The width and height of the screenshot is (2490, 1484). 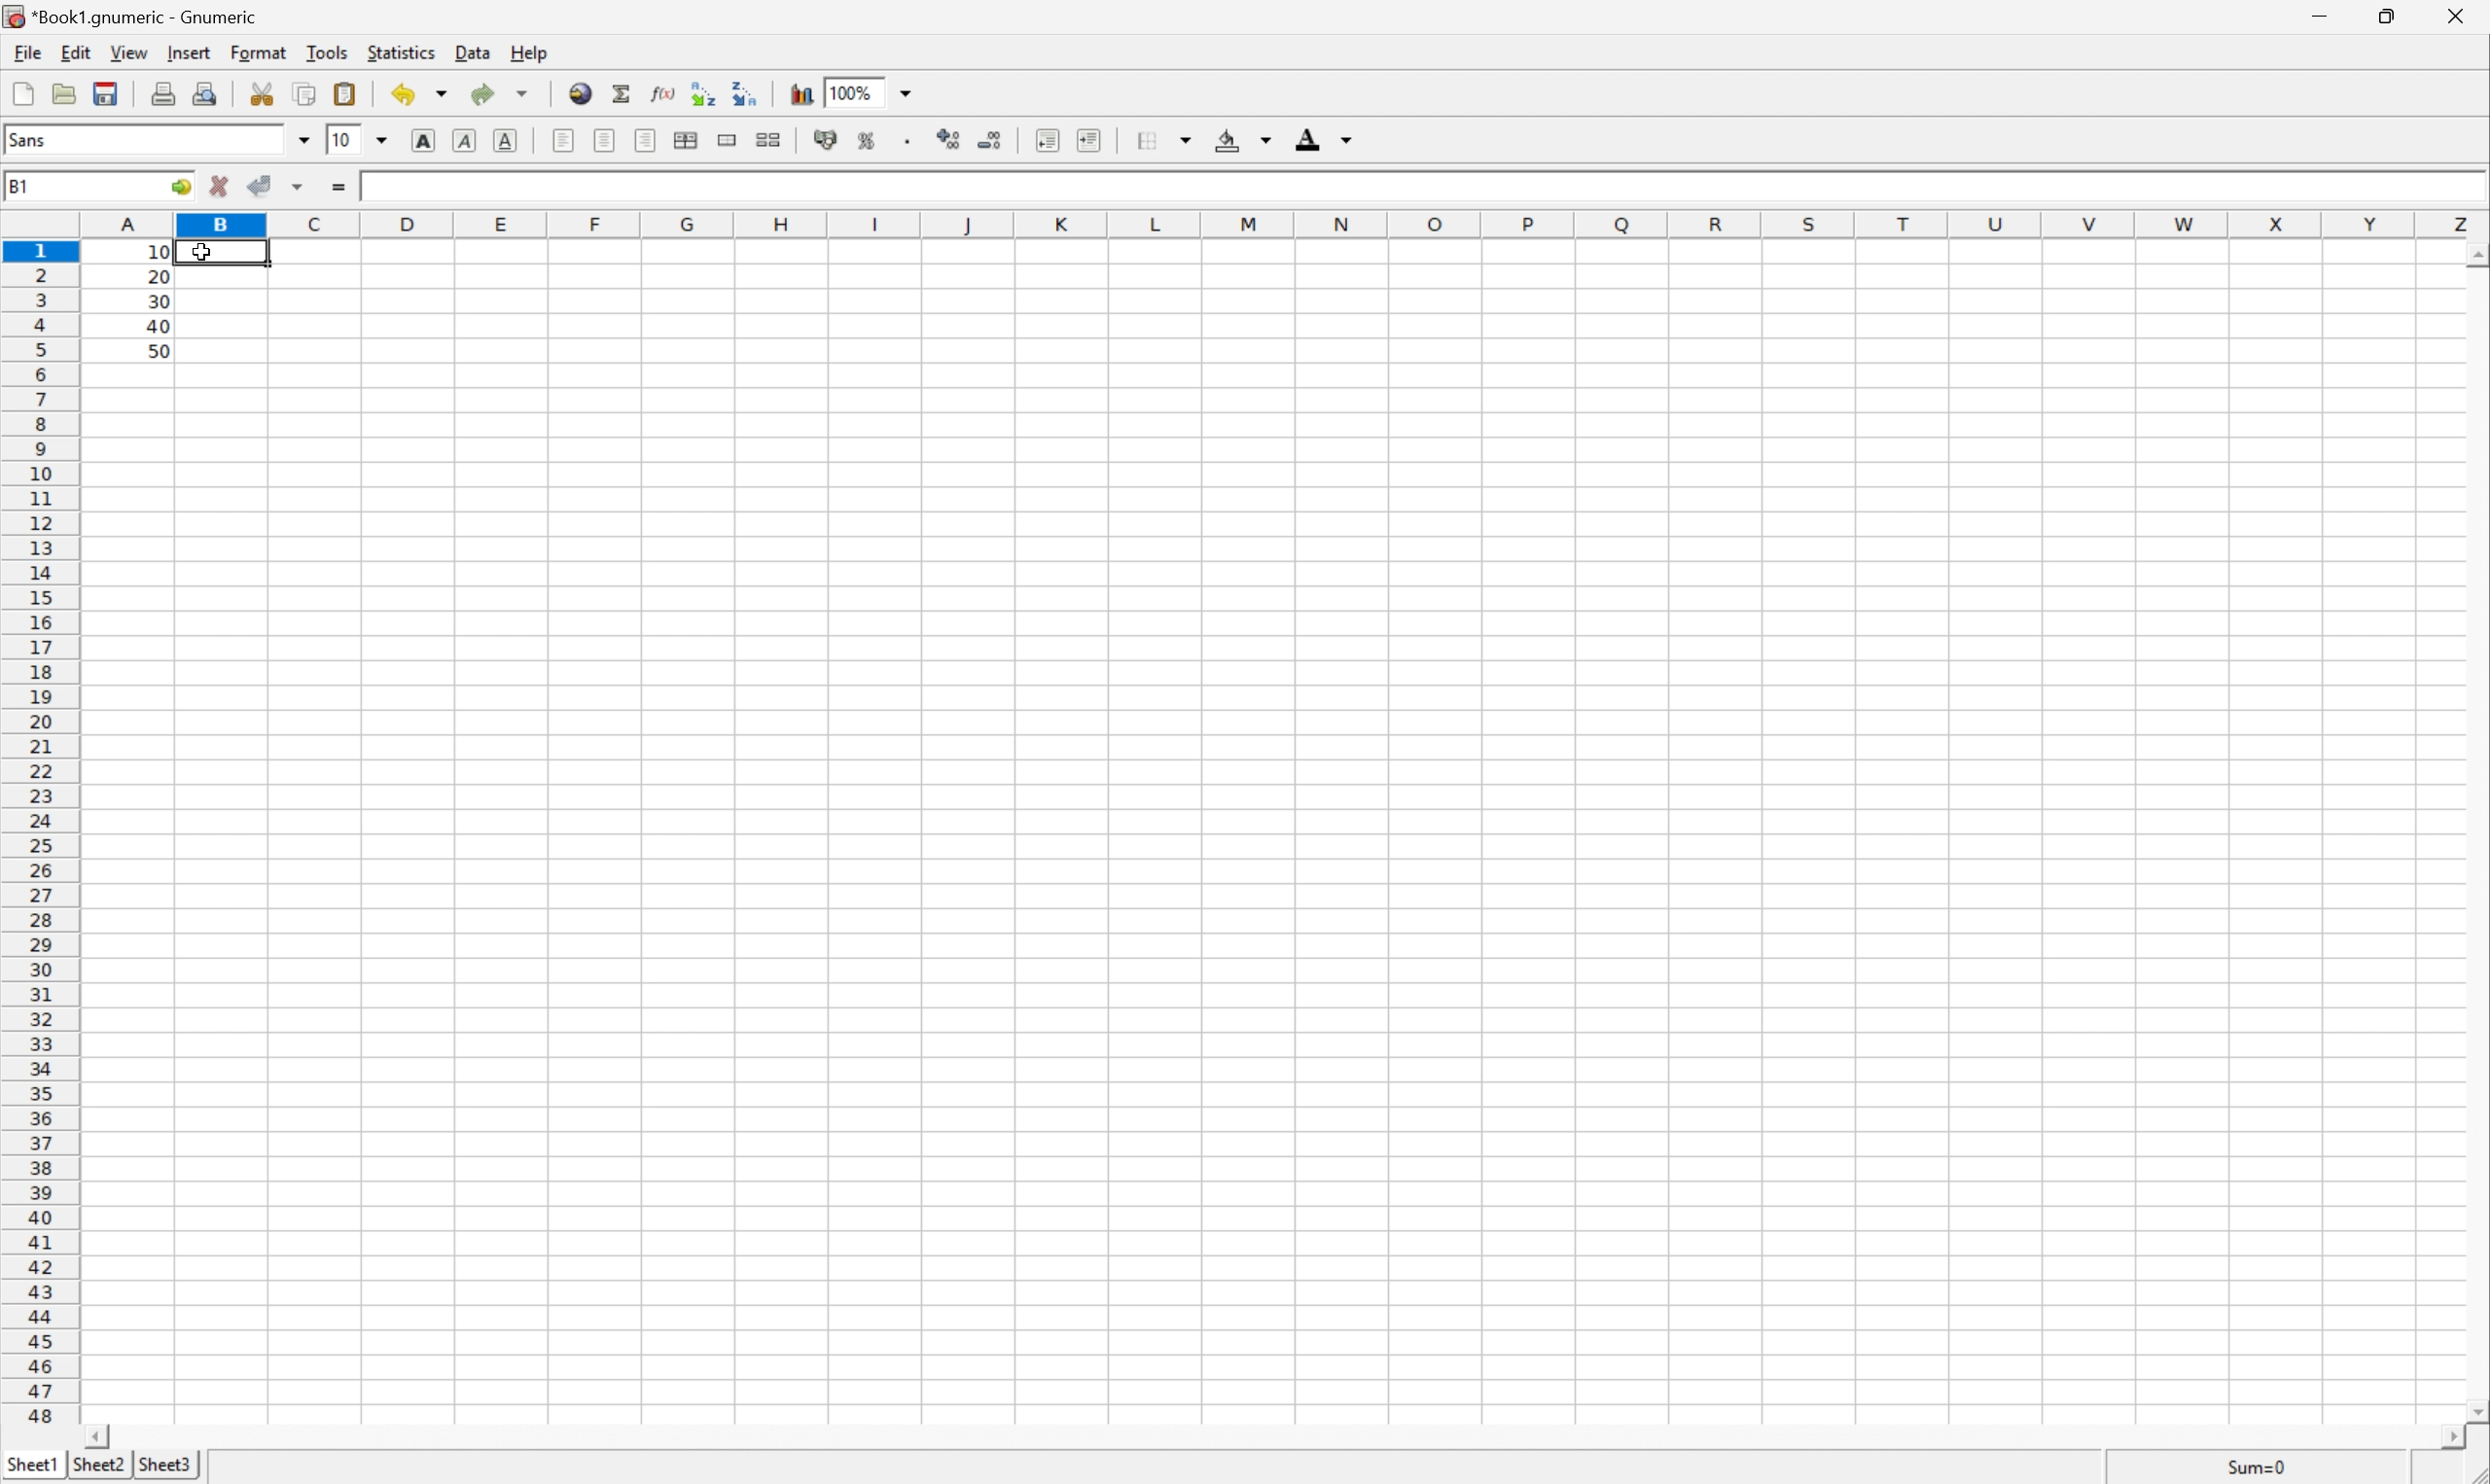 What do you see at coordinates (259, 52) in the screenshot?
I see `Format` at bounding box center [259, 52].